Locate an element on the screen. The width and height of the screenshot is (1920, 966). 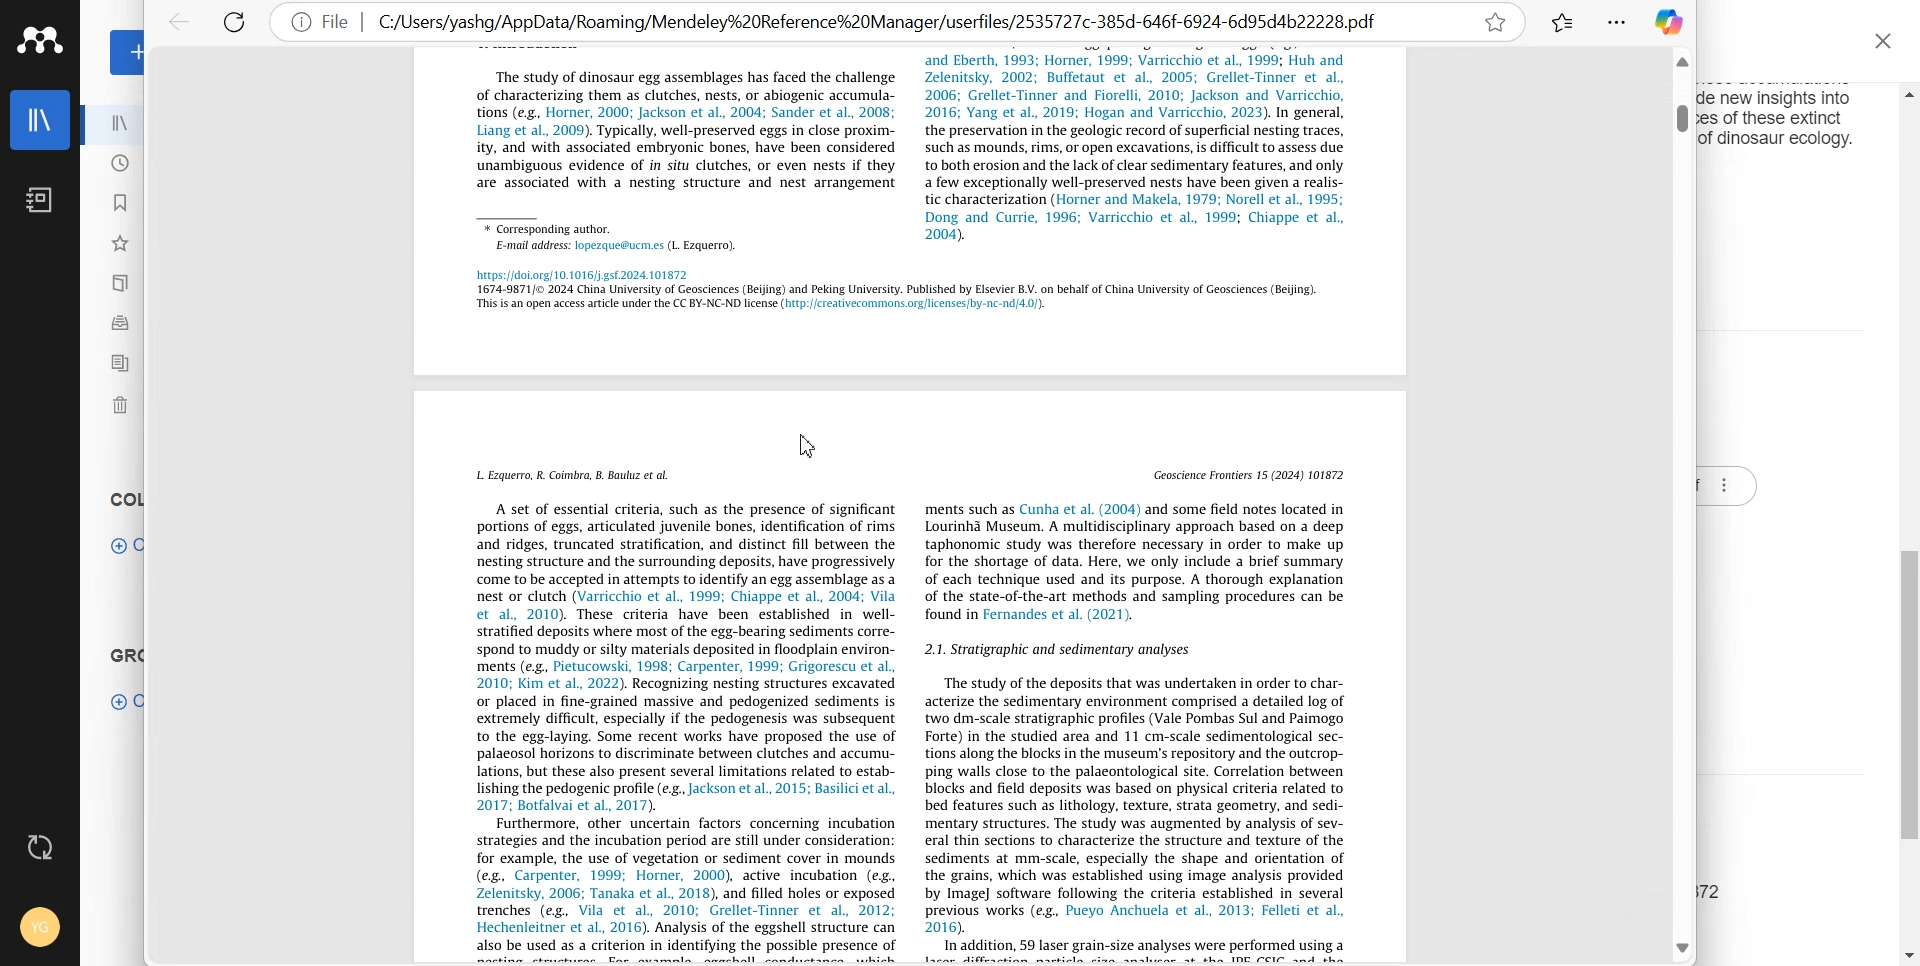
Notebook is located at coordinates (39, 201).